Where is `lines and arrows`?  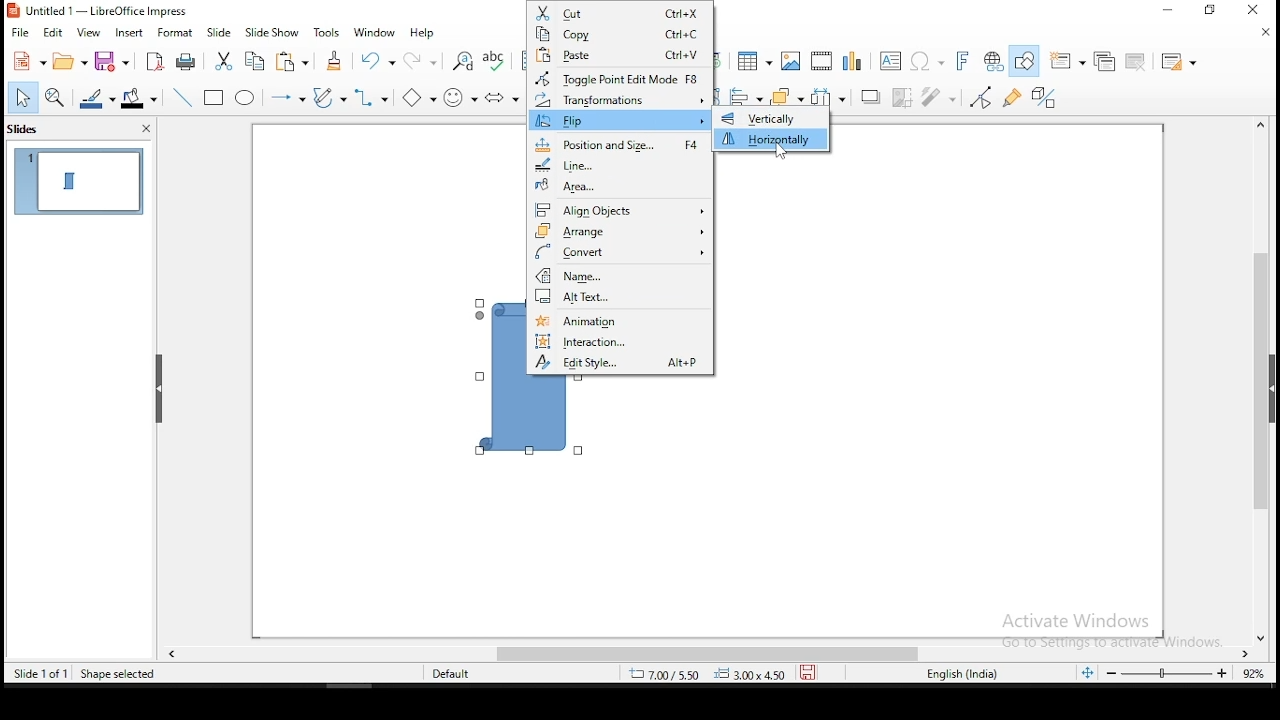
lines and arrows is located at coordinates (288, 96).